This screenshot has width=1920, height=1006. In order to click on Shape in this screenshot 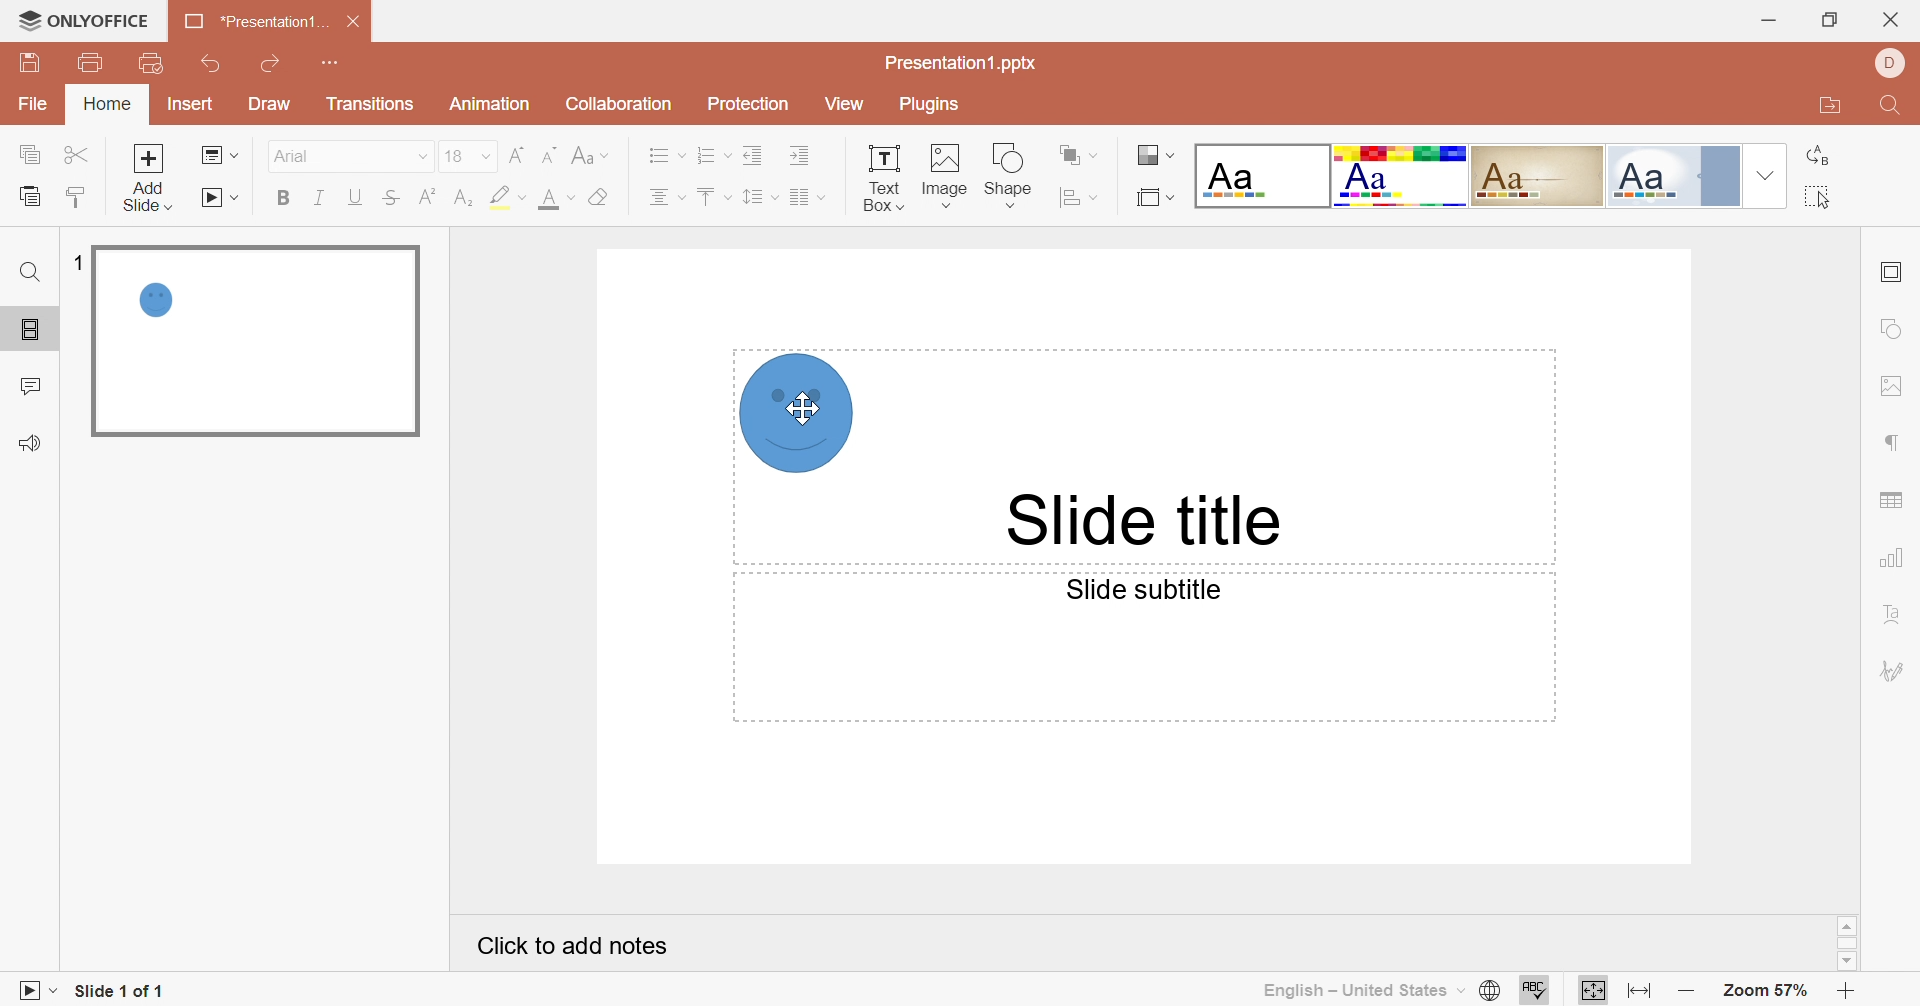, I will do `click(802, 417)`.